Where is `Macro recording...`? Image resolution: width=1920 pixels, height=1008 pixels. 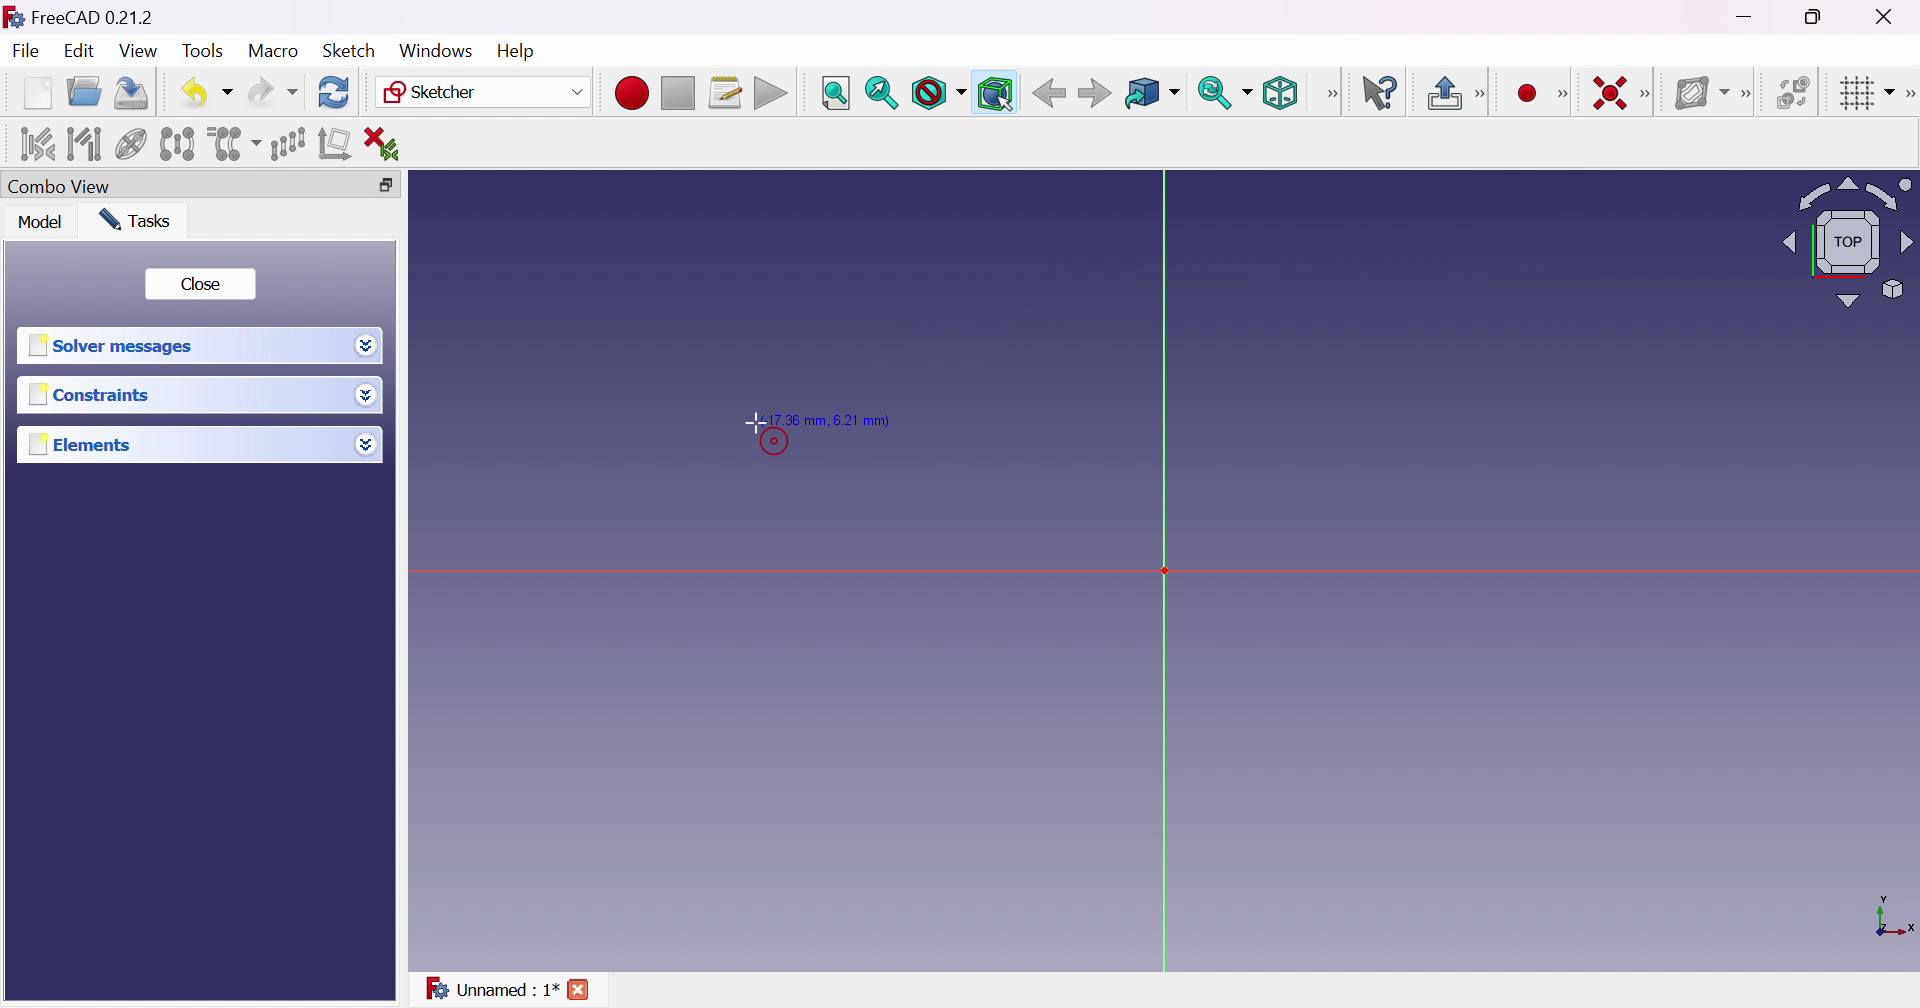 Macro recording... is located at coordinates (631, 94).